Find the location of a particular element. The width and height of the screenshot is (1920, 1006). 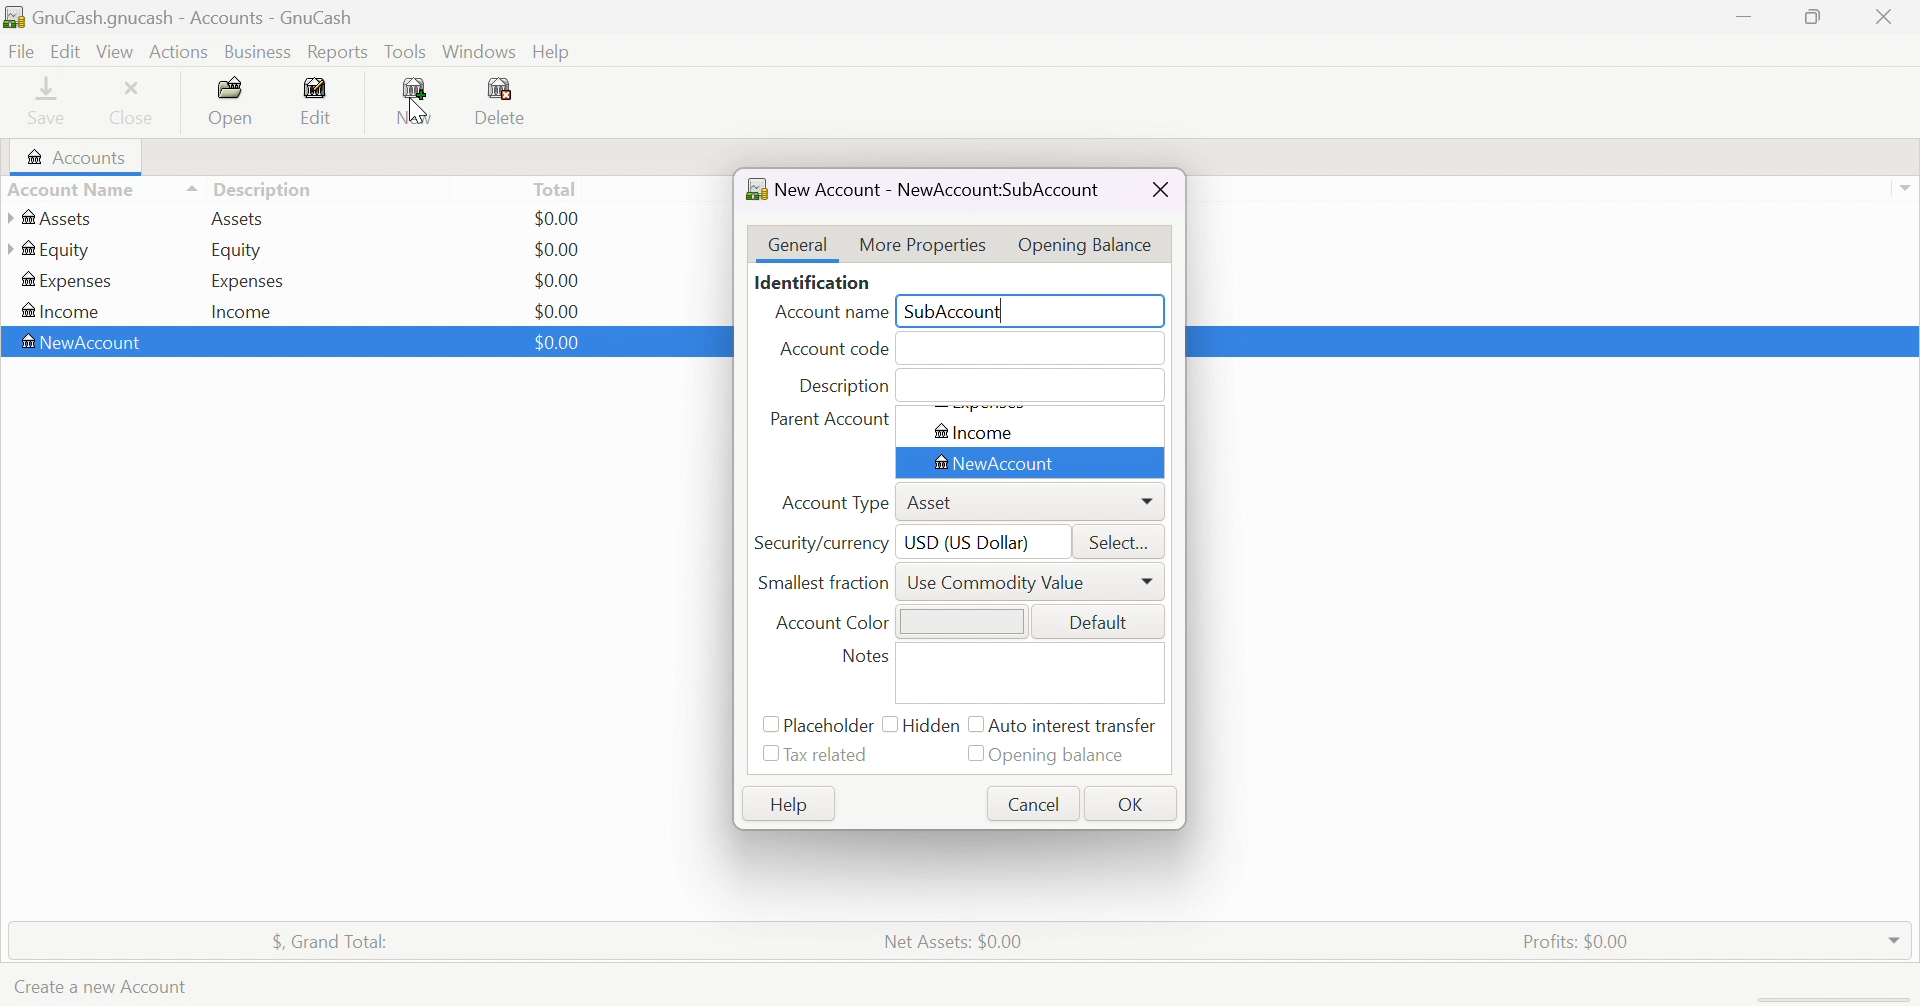

Business is located at coordinates (262, 52).